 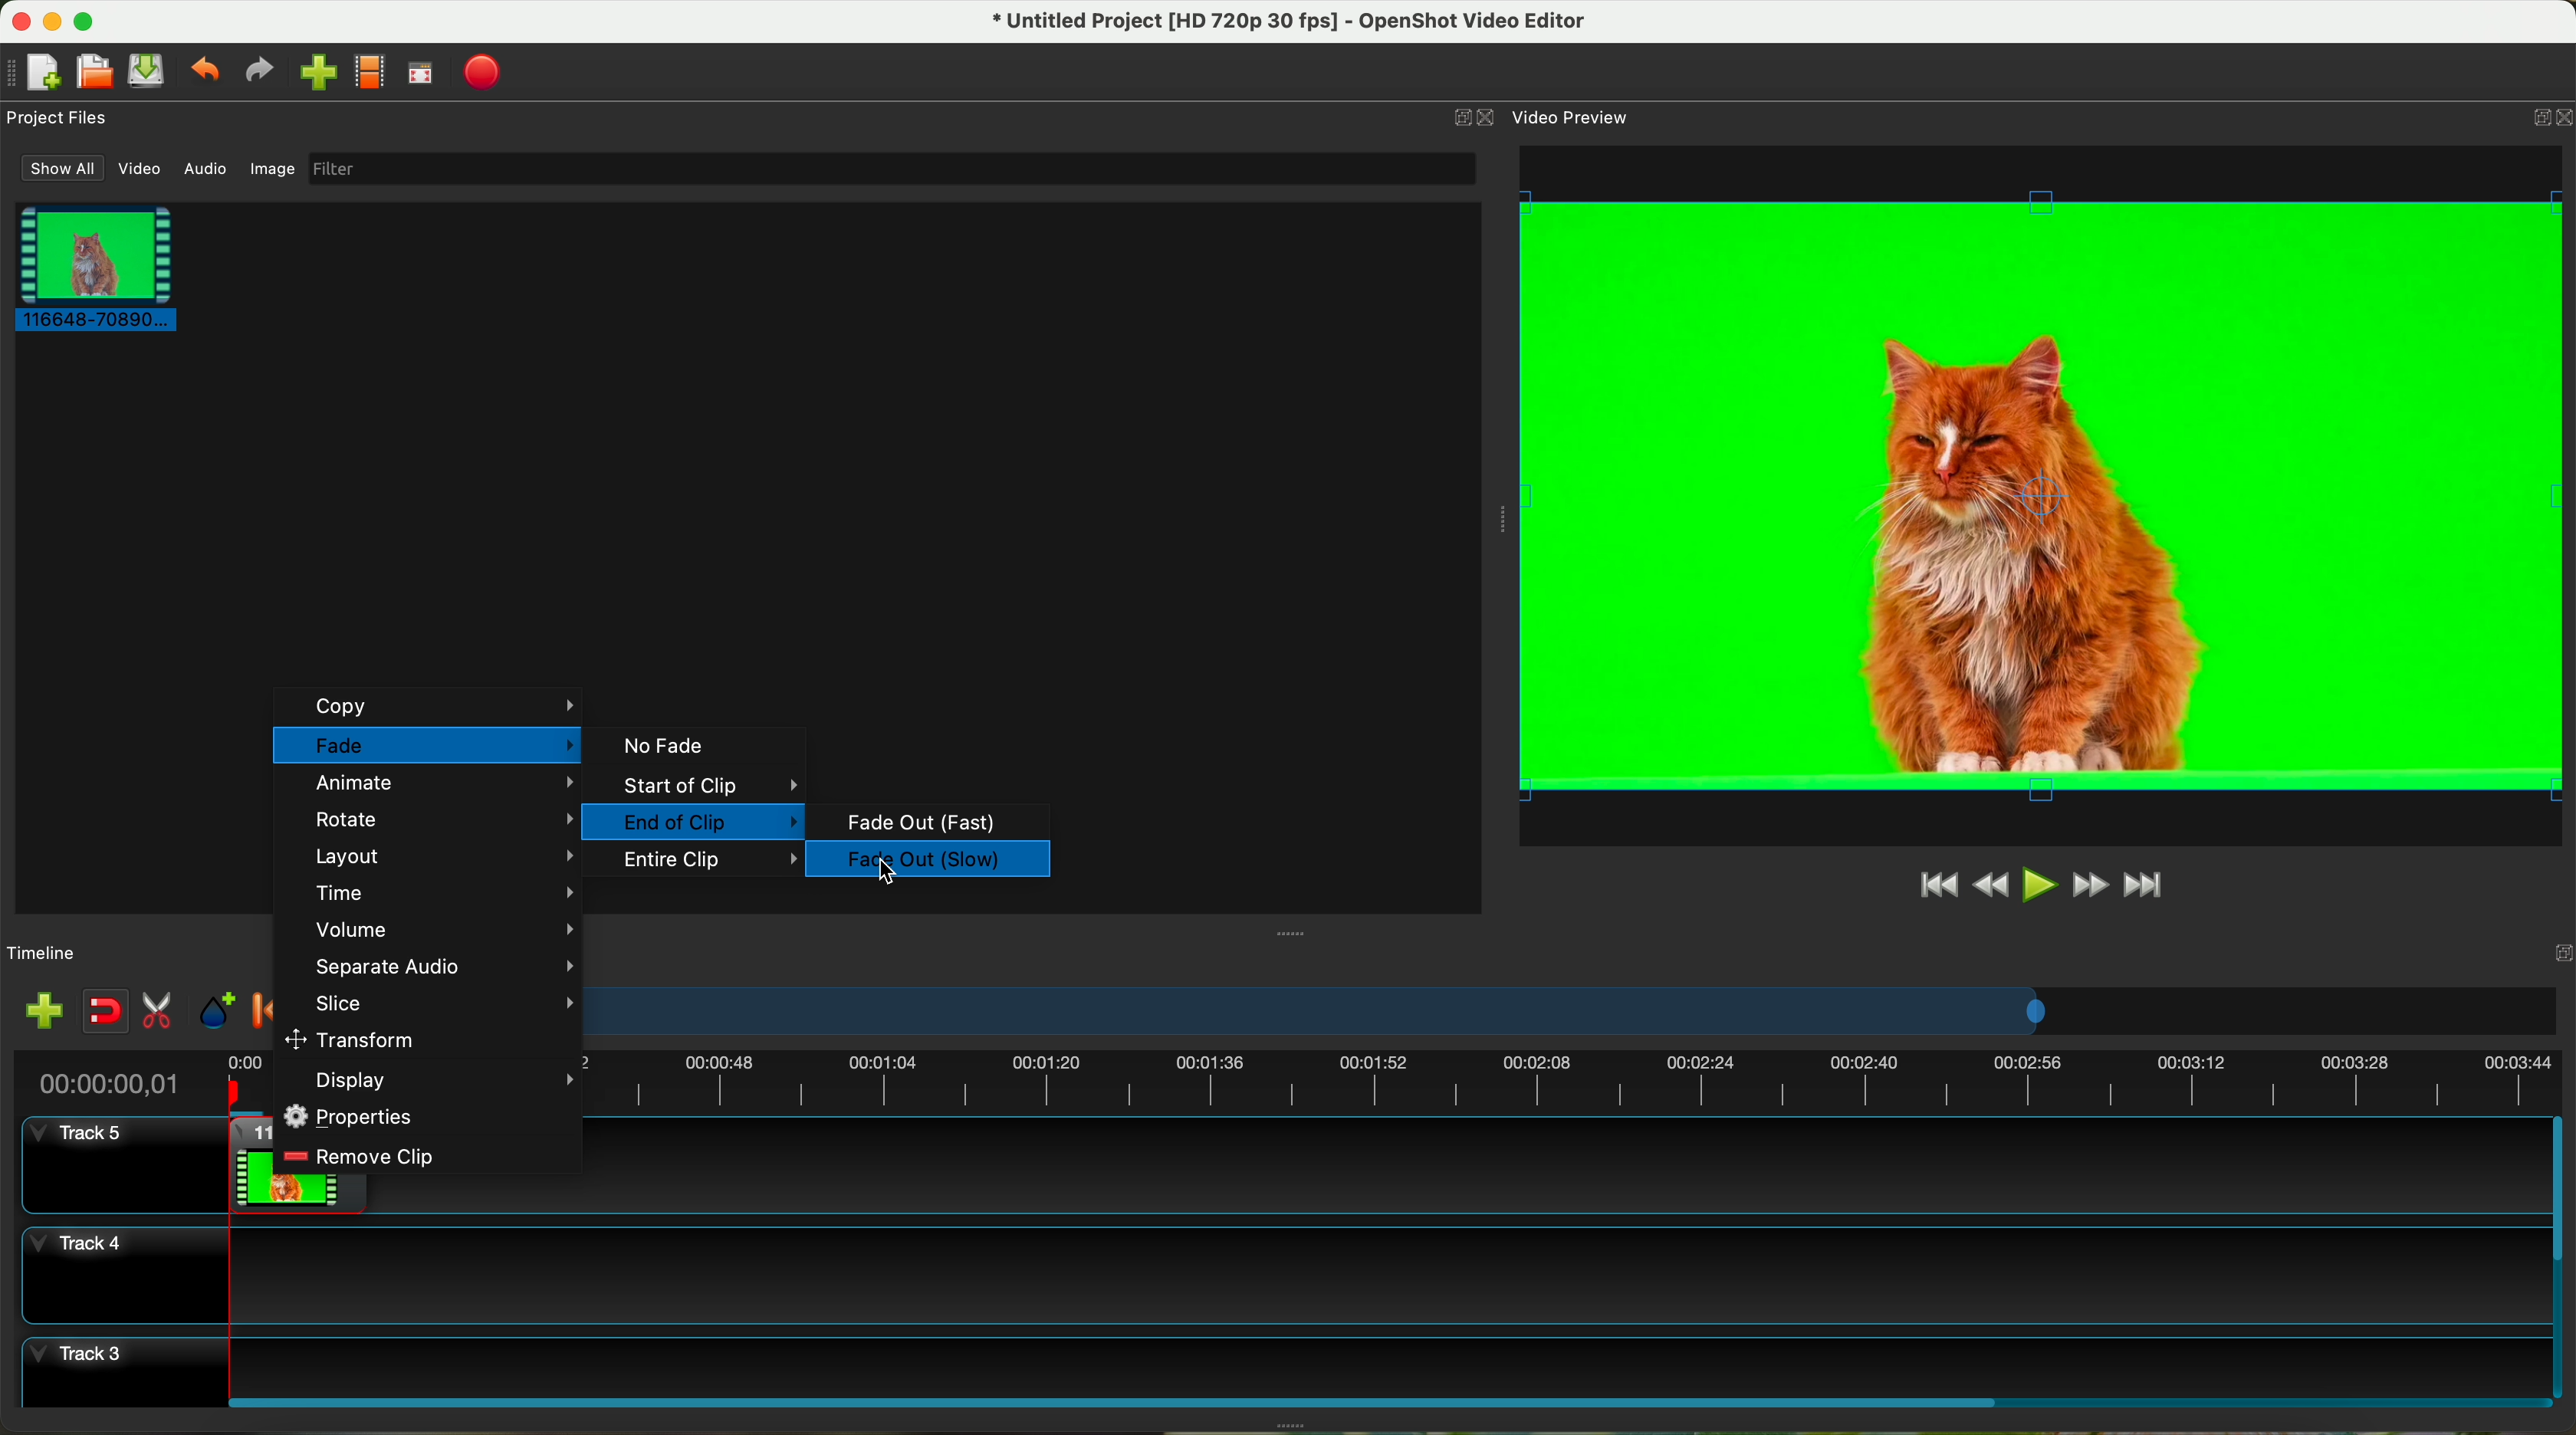 What do you see at coordinates (97, 71) in the screenshot?
I see `open project` at bounding box center [97, 71].